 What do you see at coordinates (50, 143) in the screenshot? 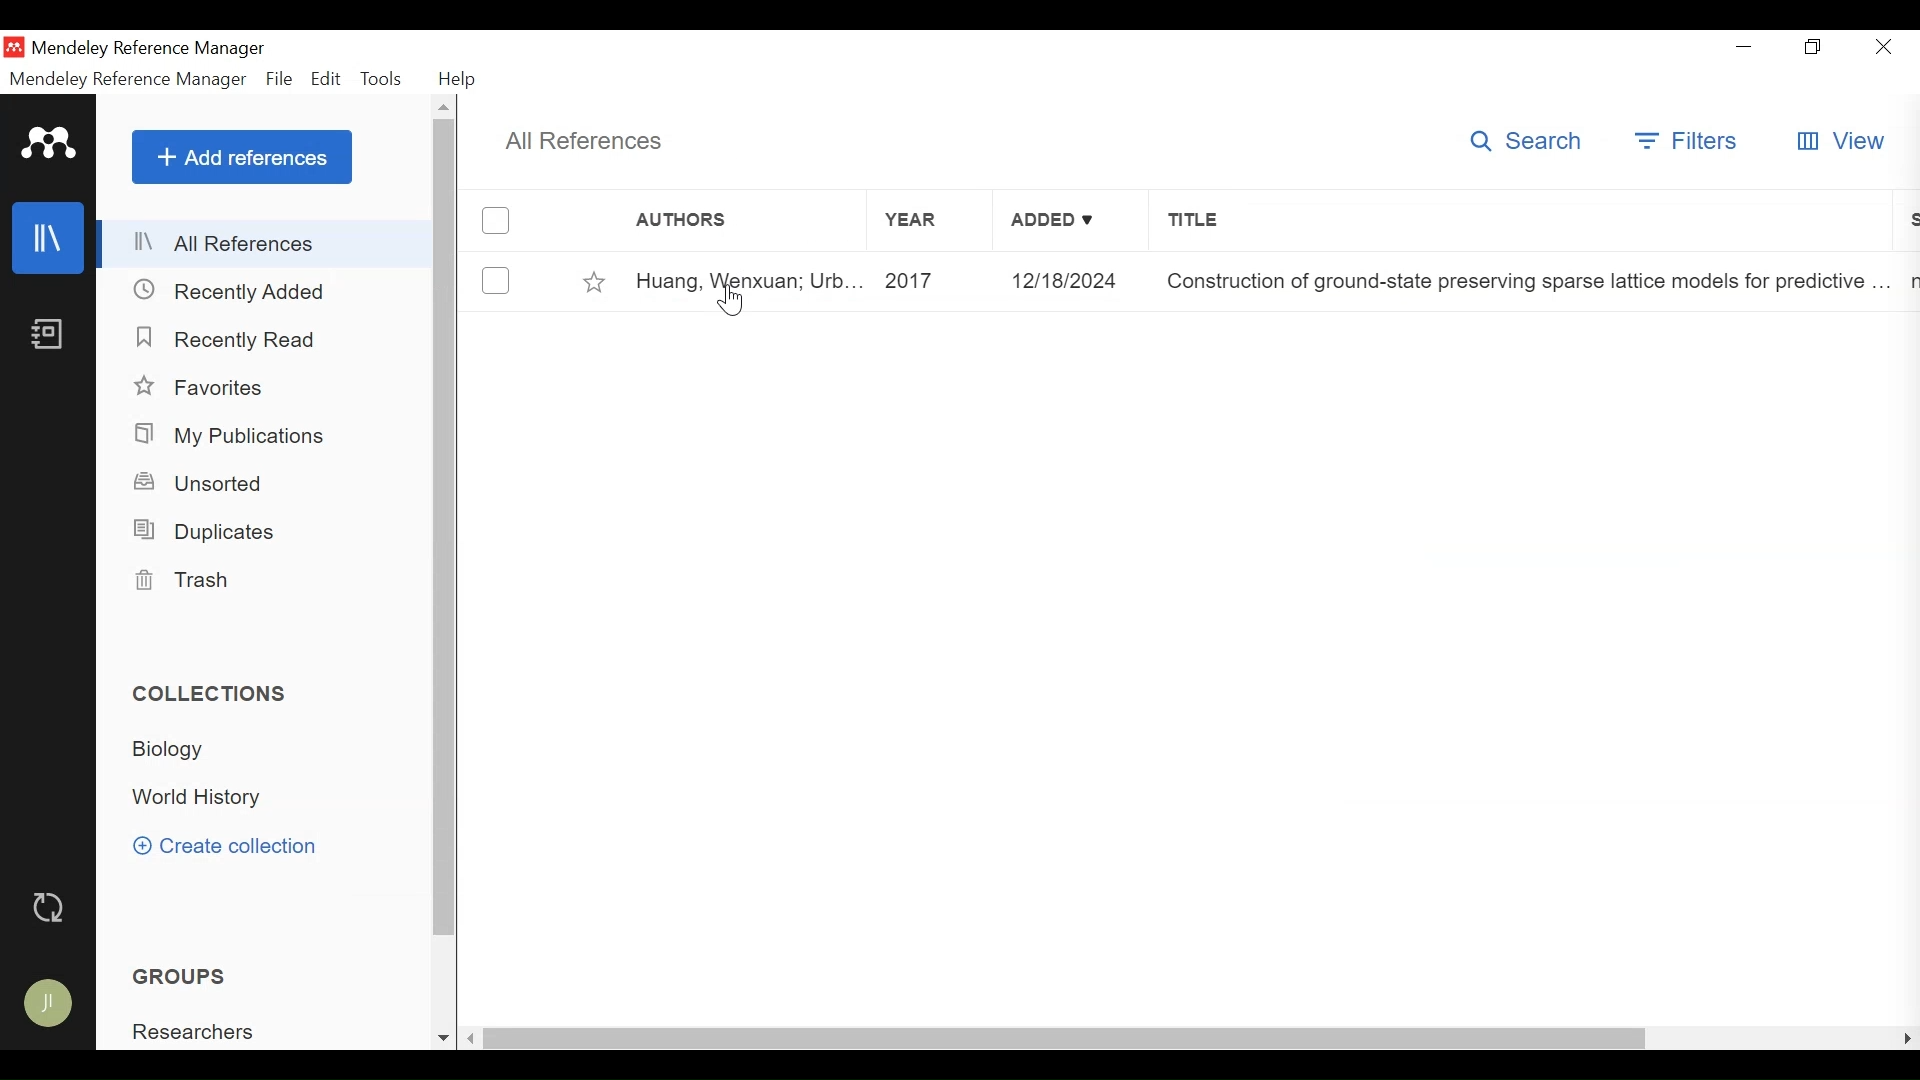
I see `Mendeley Logo` at bounding box center [50, 143].